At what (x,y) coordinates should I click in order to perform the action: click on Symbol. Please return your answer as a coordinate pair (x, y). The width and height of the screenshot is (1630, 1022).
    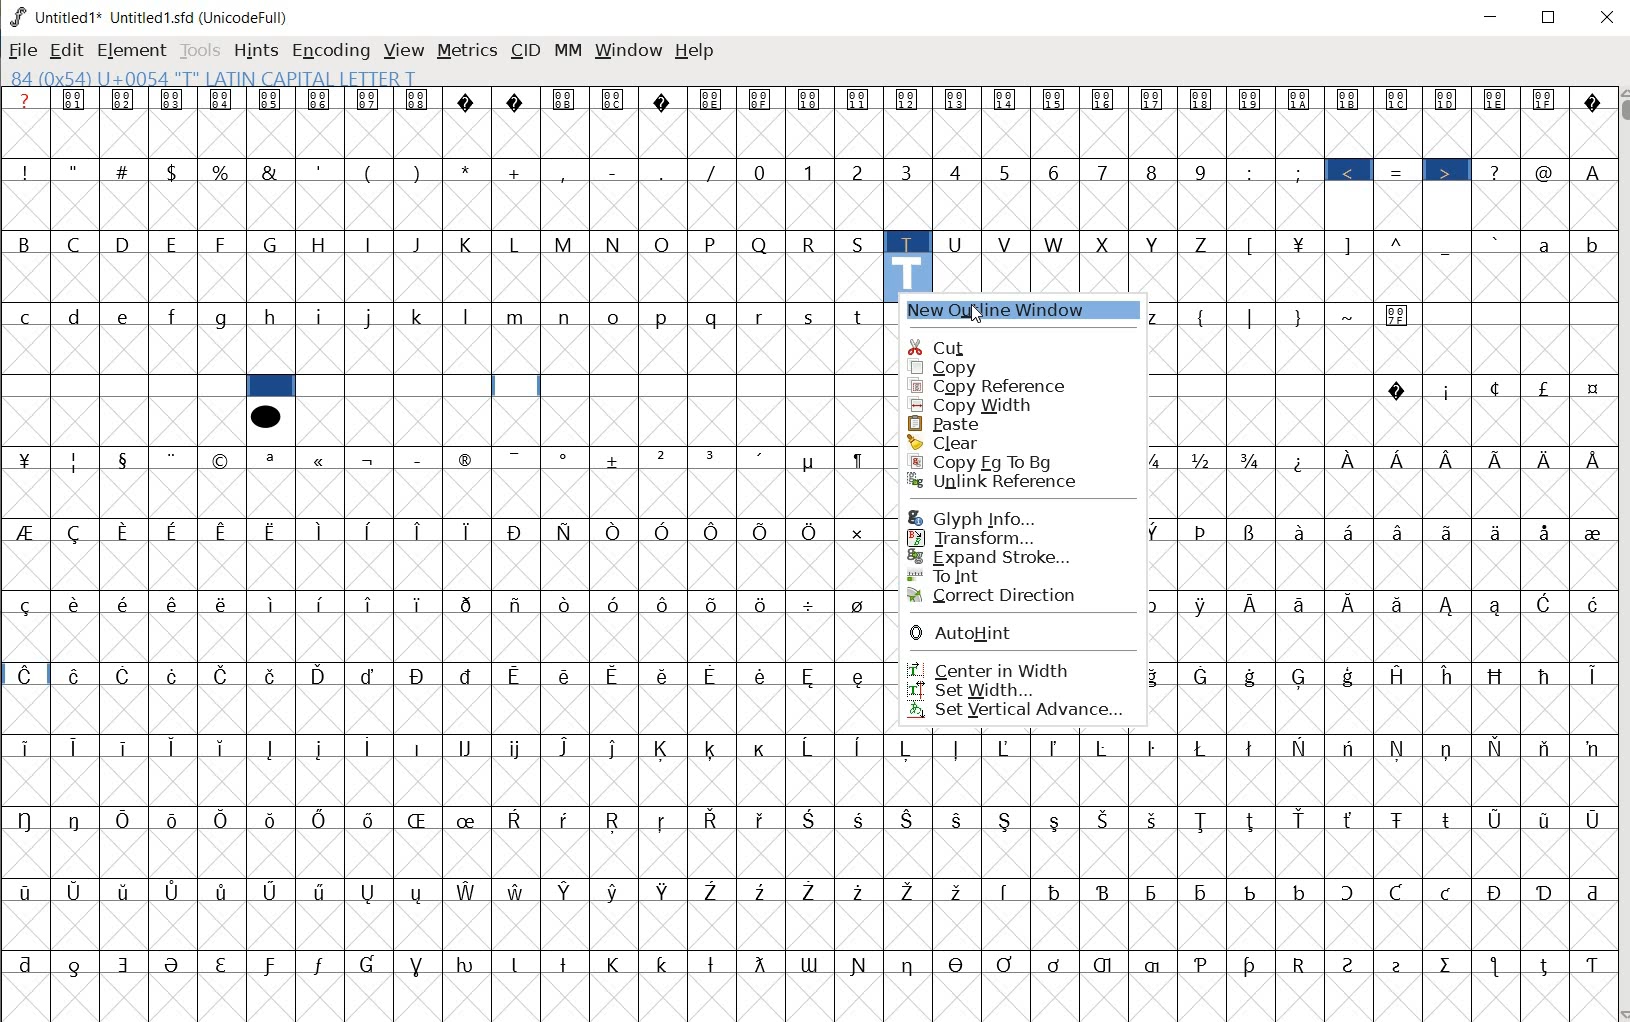
    Looking at the image, I should click on (517, 890).